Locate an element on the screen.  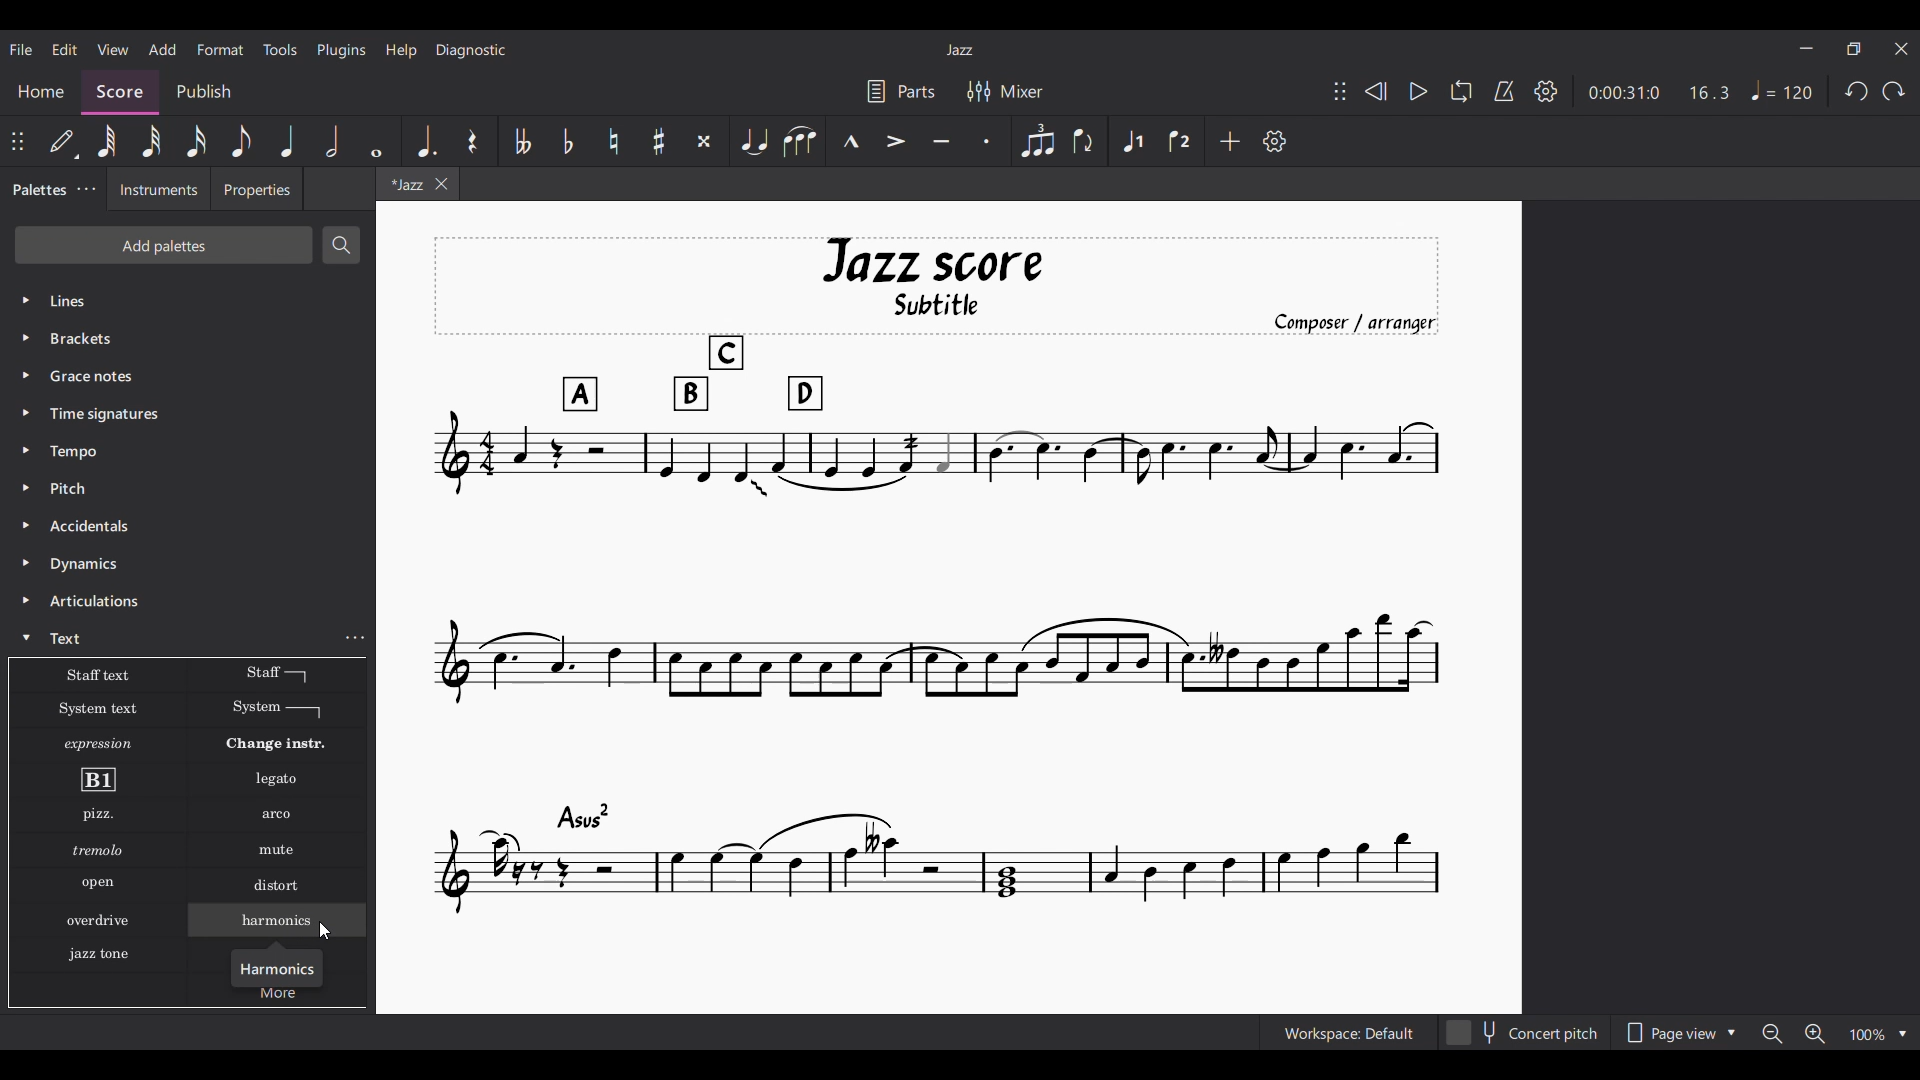
distort is located at coordinates (275, 885).